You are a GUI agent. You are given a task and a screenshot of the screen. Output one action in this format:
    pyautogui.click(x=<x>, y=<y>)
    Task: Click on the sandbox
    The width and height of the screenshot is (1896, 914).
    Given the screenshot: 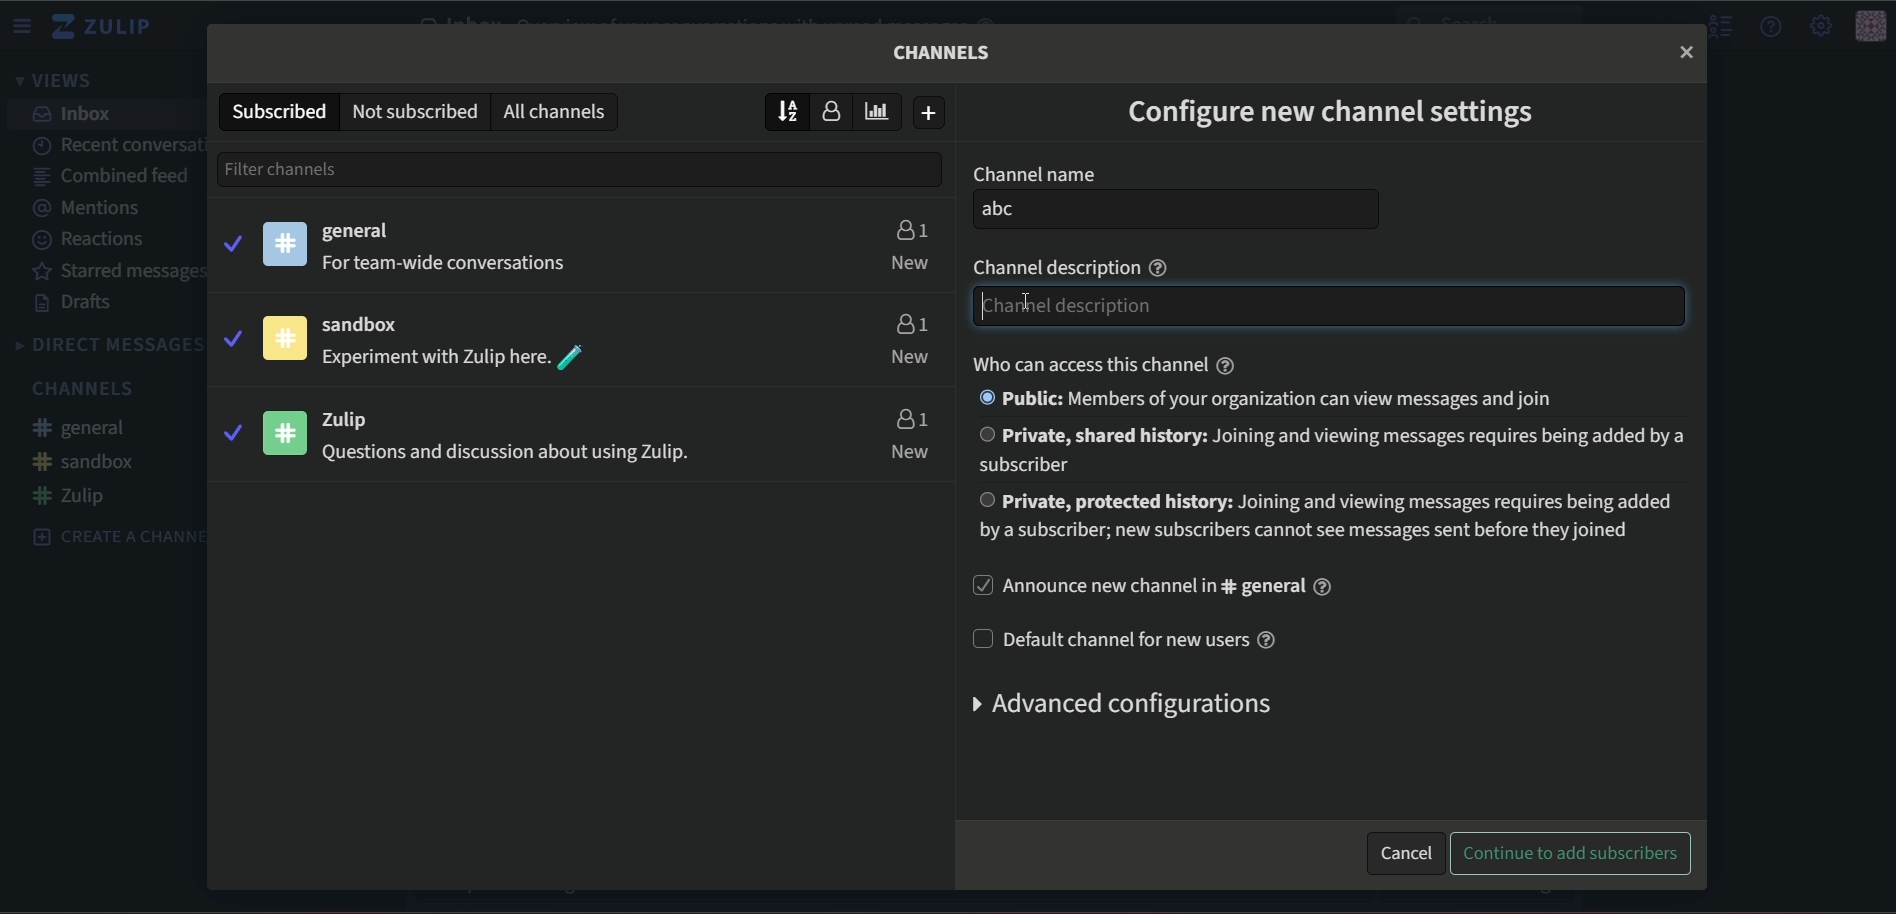 What is the action you would take?
    pyautogui.click(x=372, y=324)
    